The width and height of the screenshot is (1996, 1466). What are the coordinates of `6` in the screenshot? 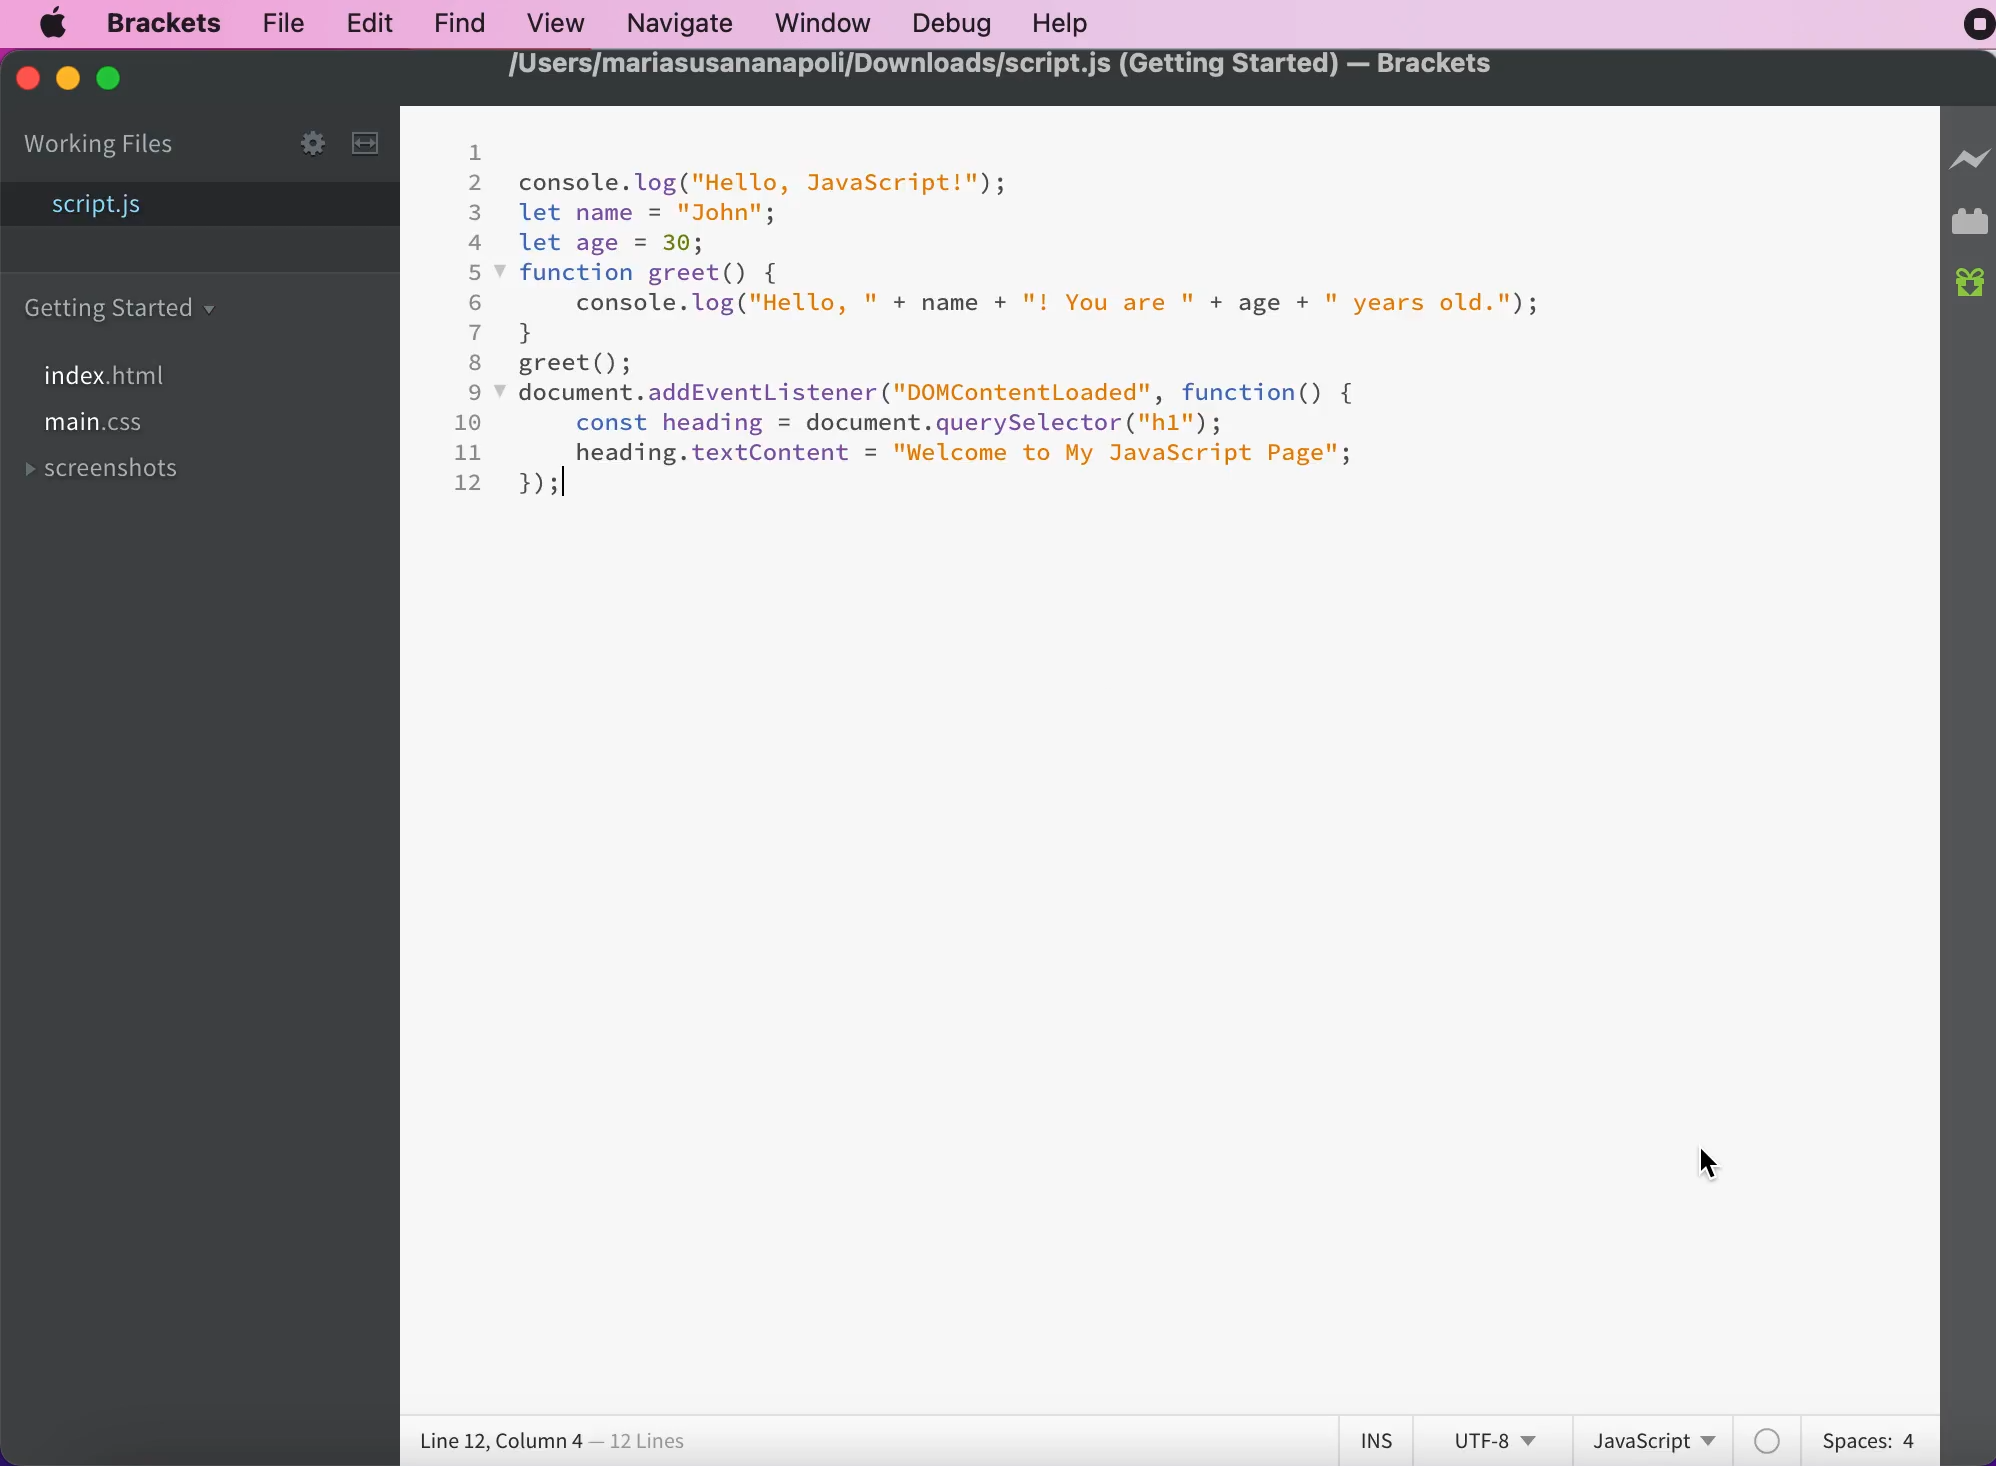 It's located at (476, 303).